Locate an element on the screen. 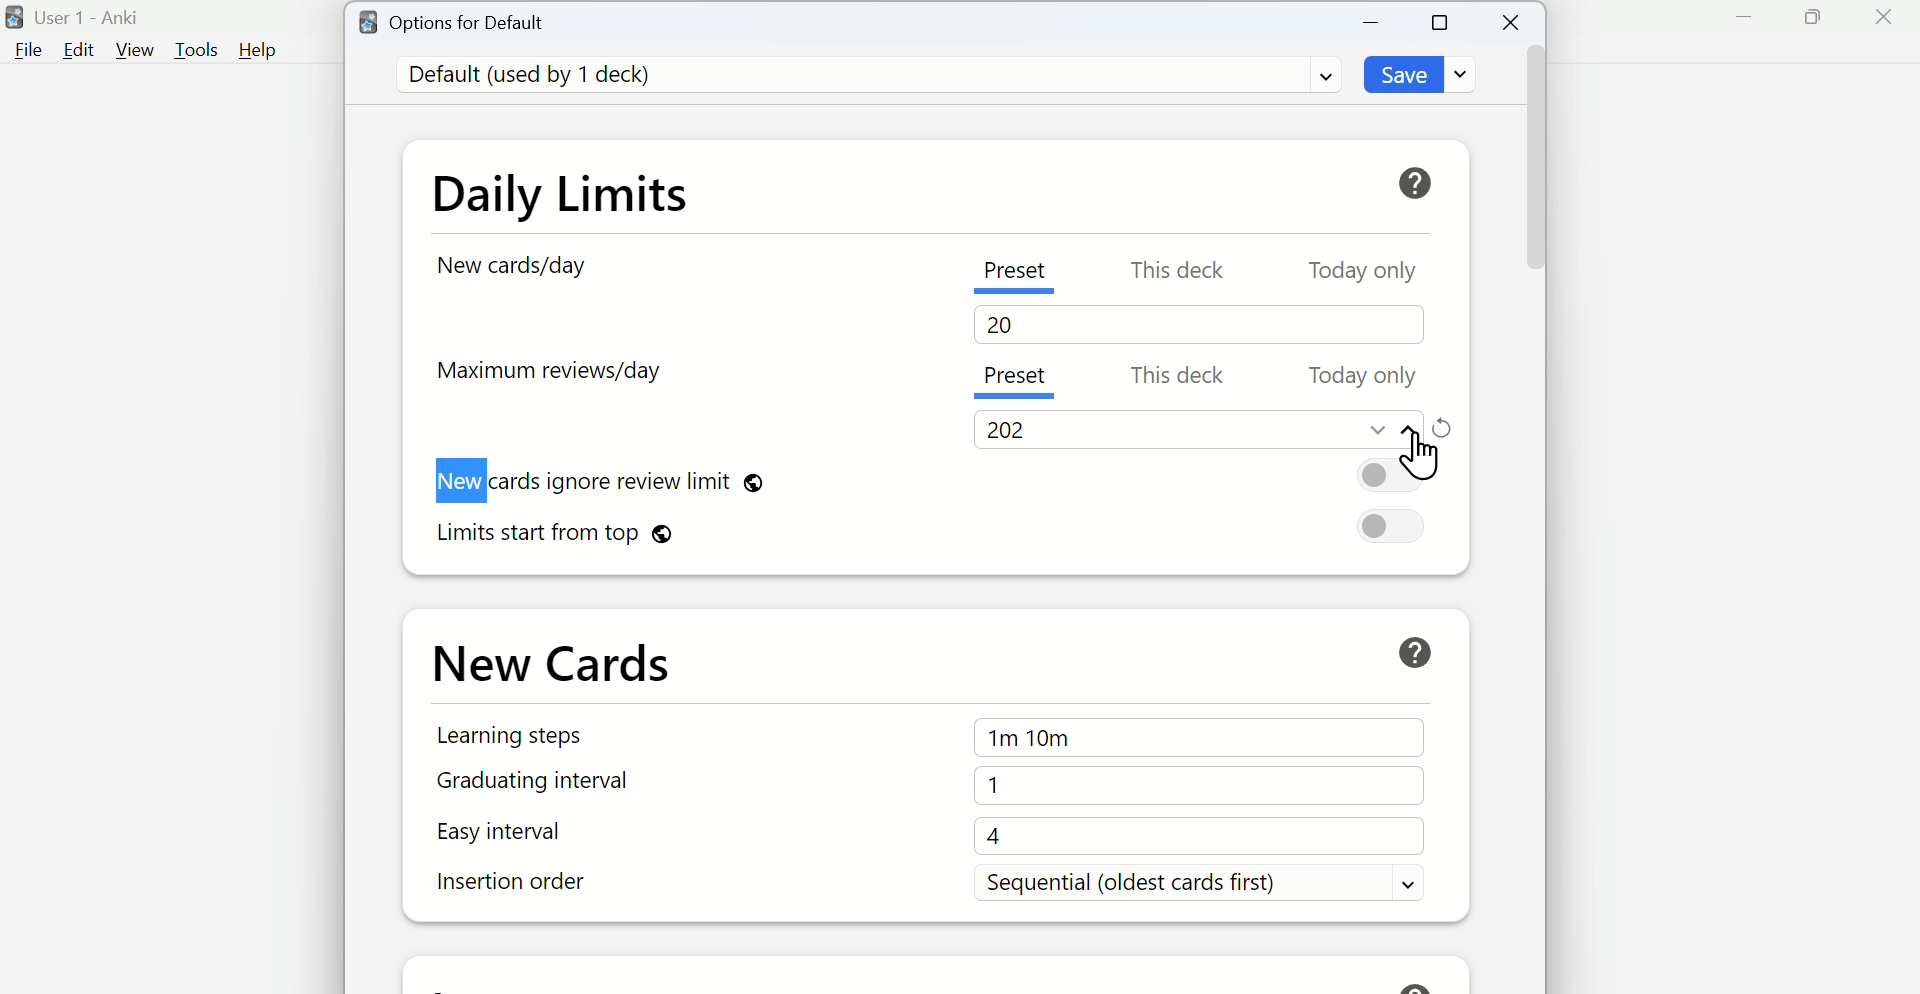  Save is located at coordinates (1423, 74).